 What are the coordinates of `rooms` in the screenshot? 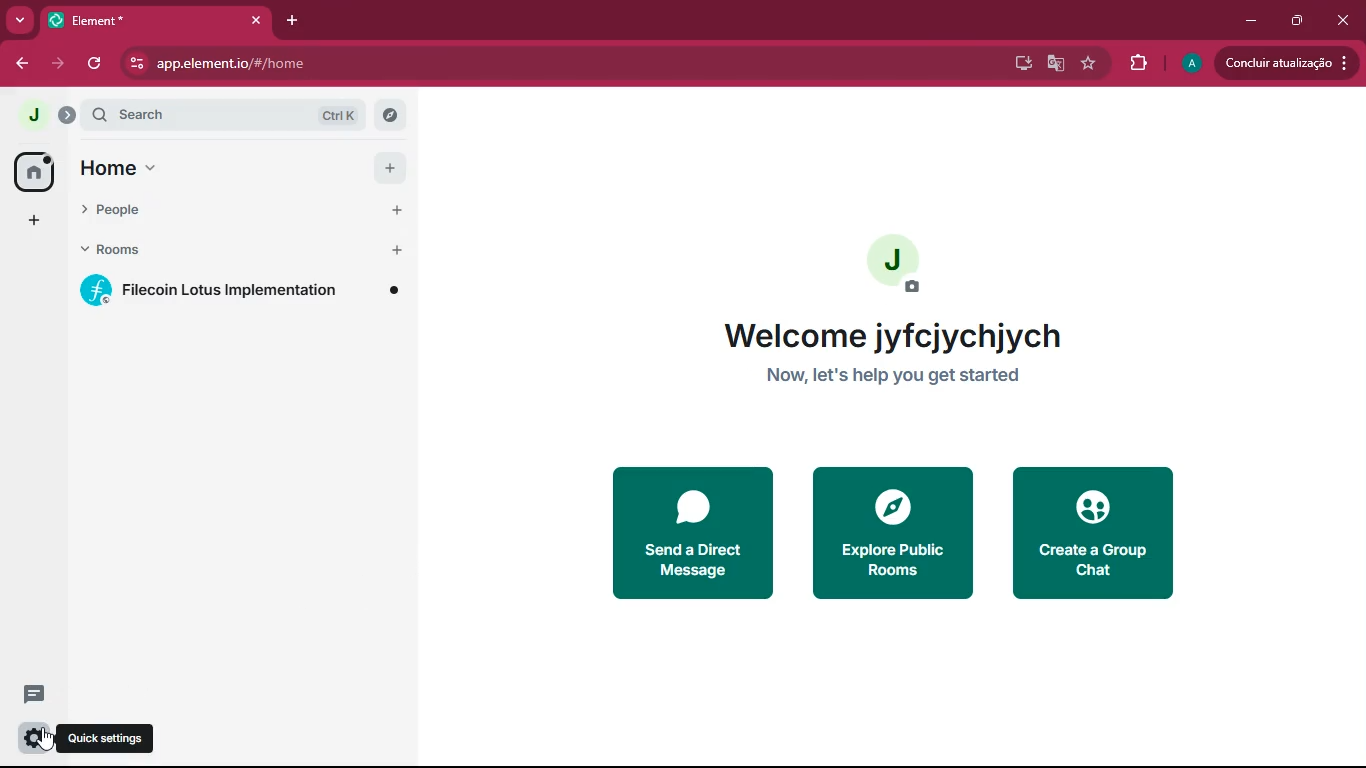 It's located at (127, 252).